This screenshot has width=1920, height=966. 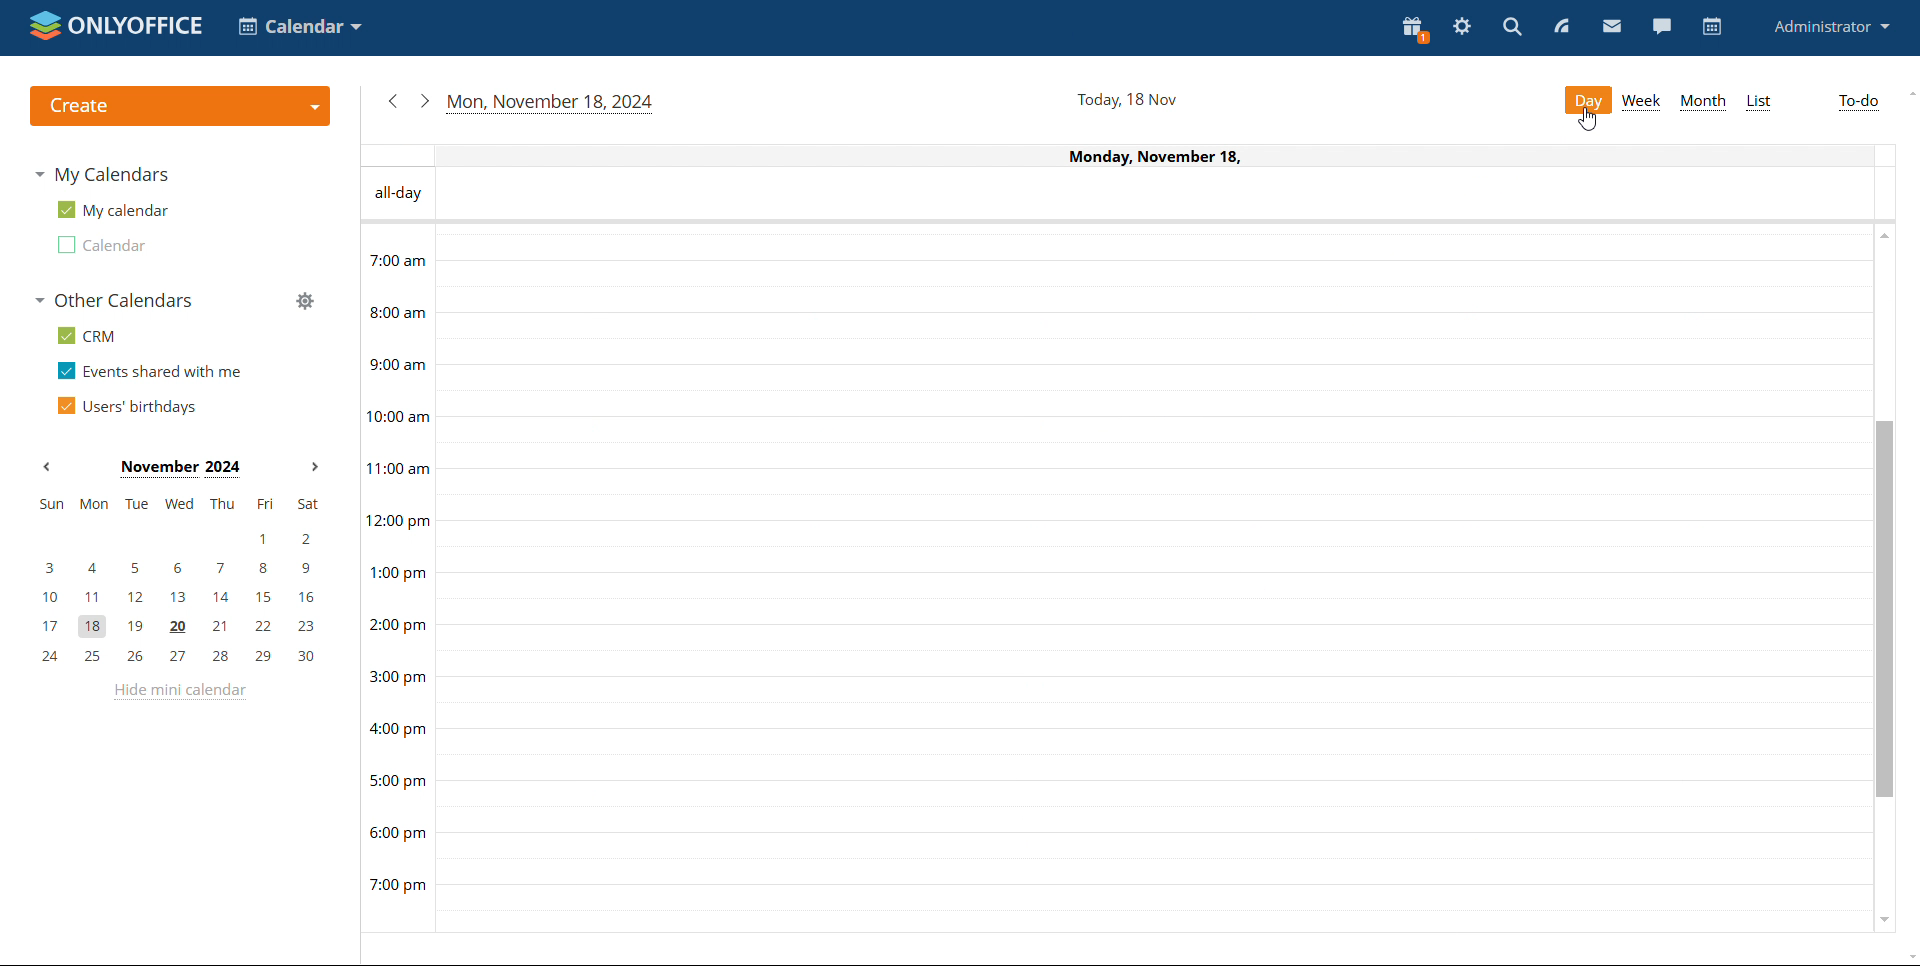 What do you see at coordinates (395, 576) in the screenshot?
I see `timeline` at bounding box center [395, 576].